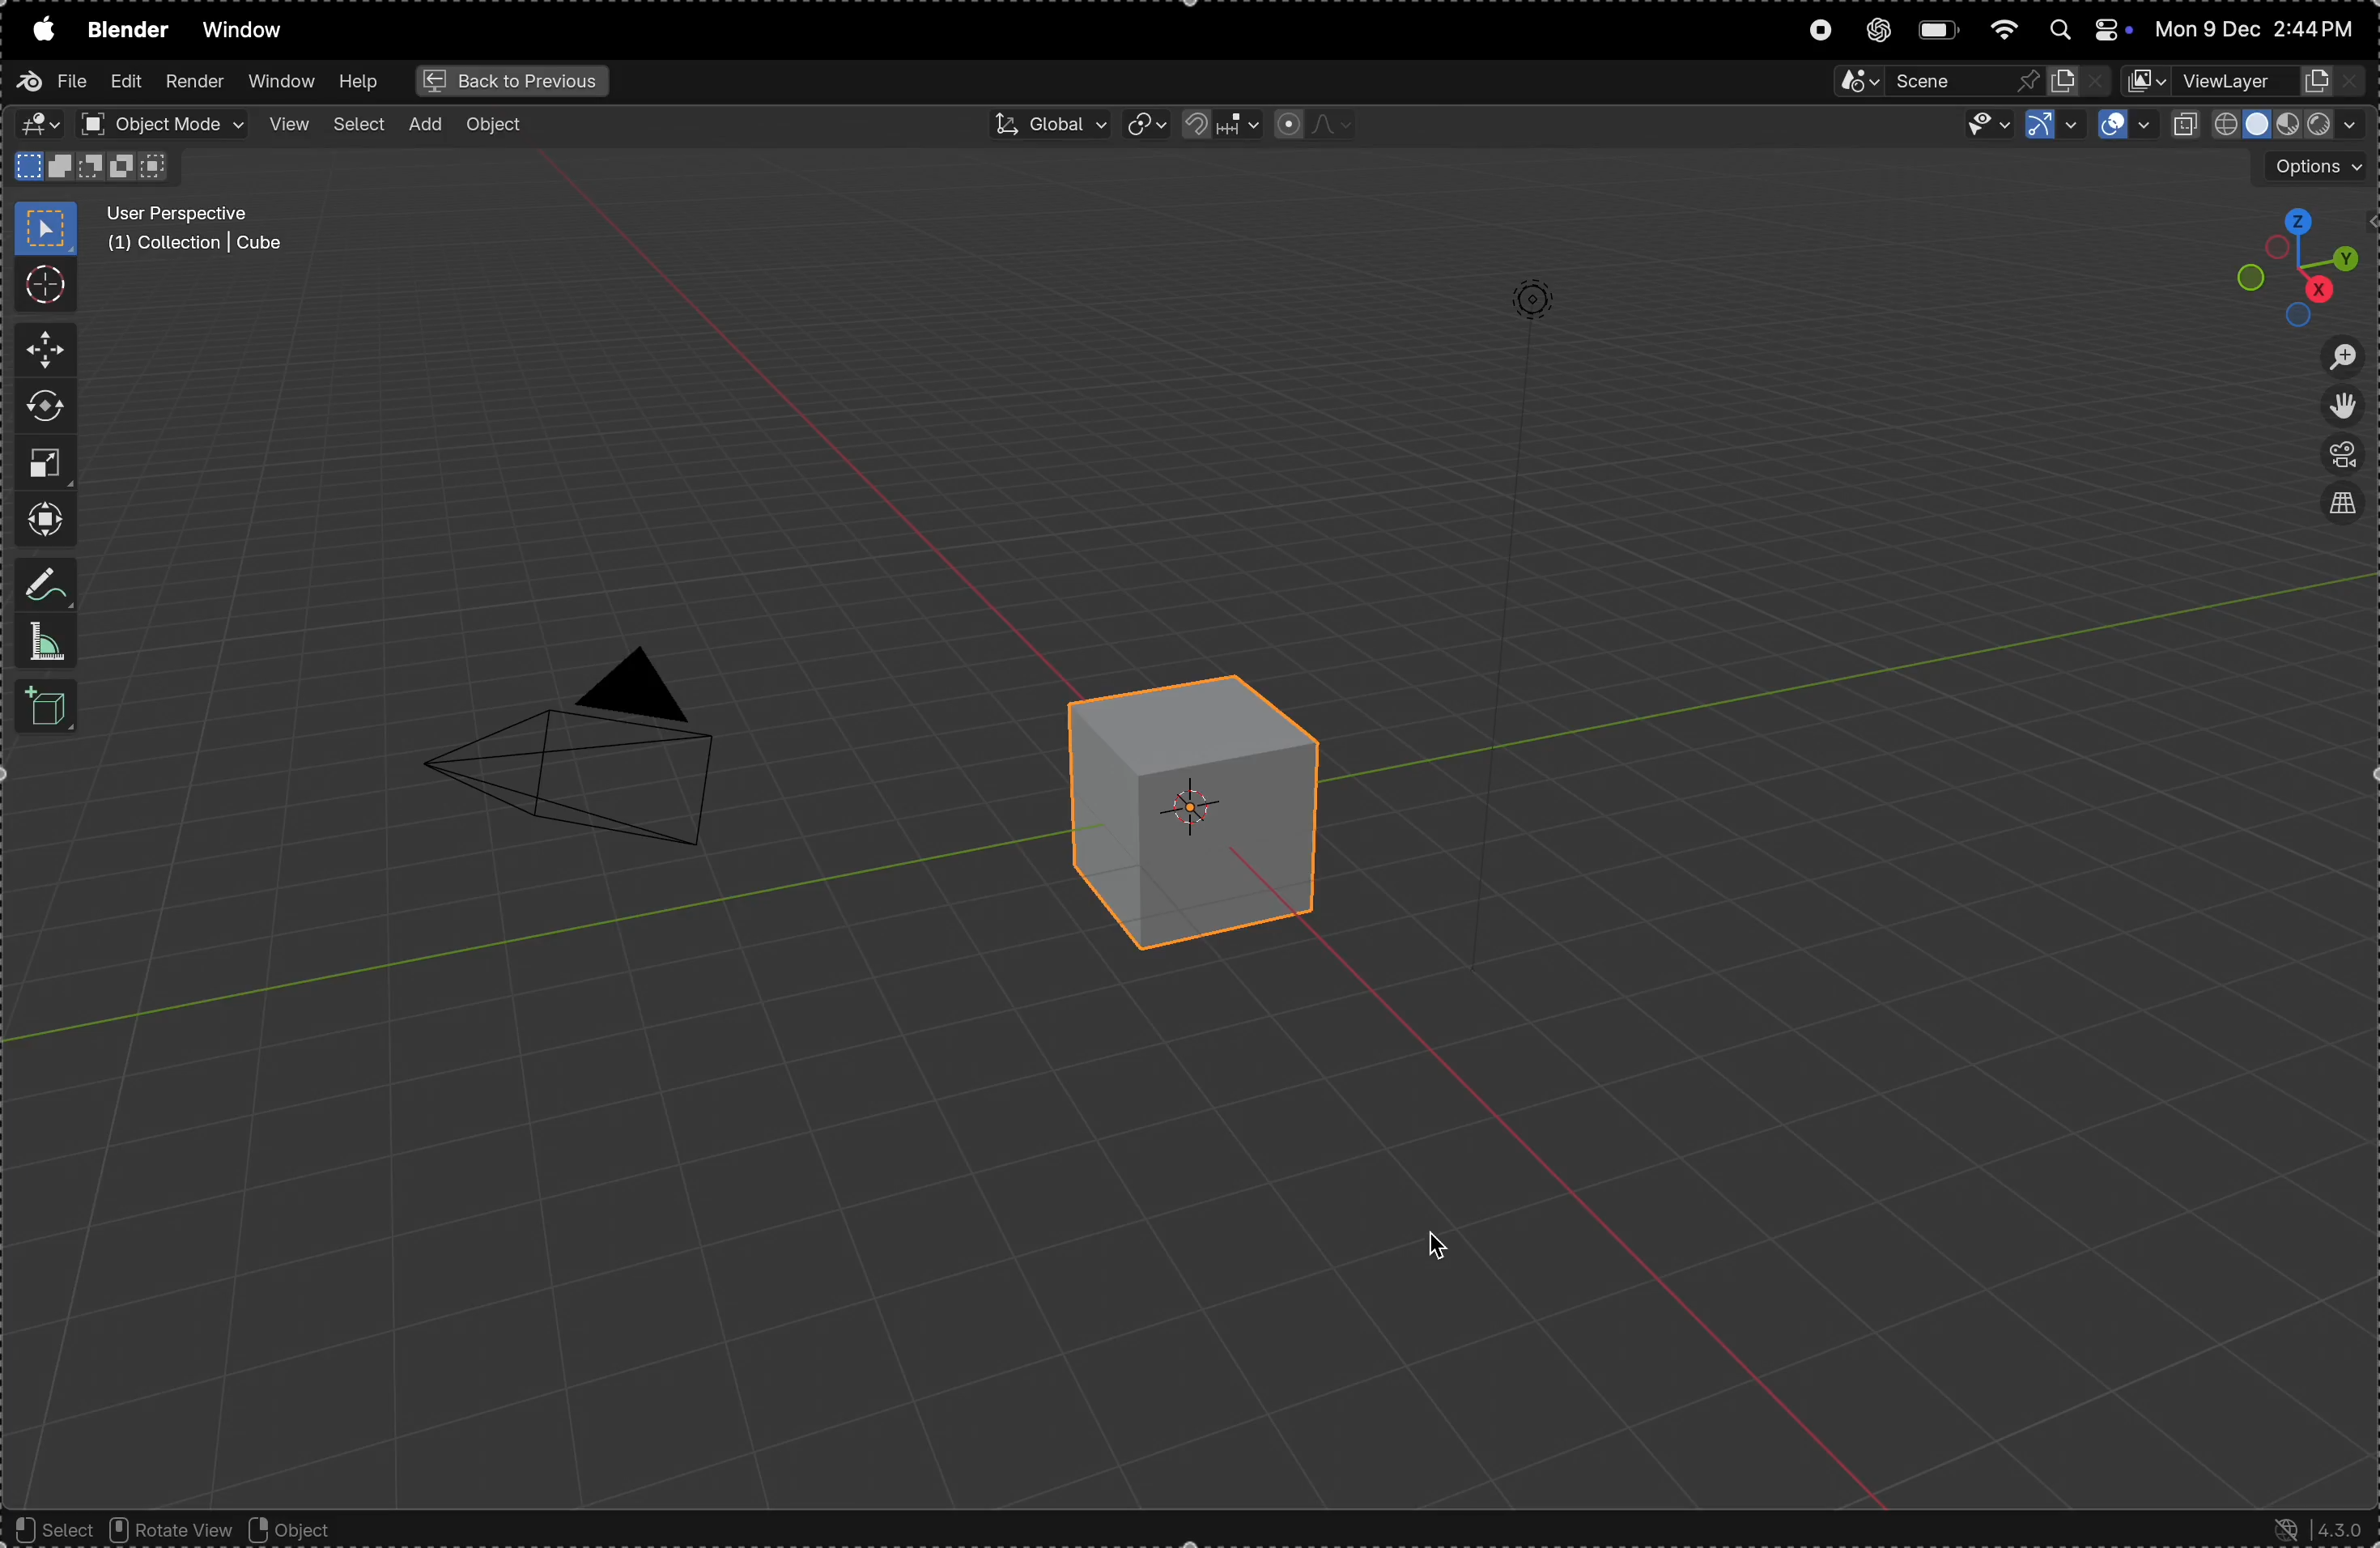 The width and height of the screenshot is (2380, 1548). I want to click on object mode, so click(164, 124).